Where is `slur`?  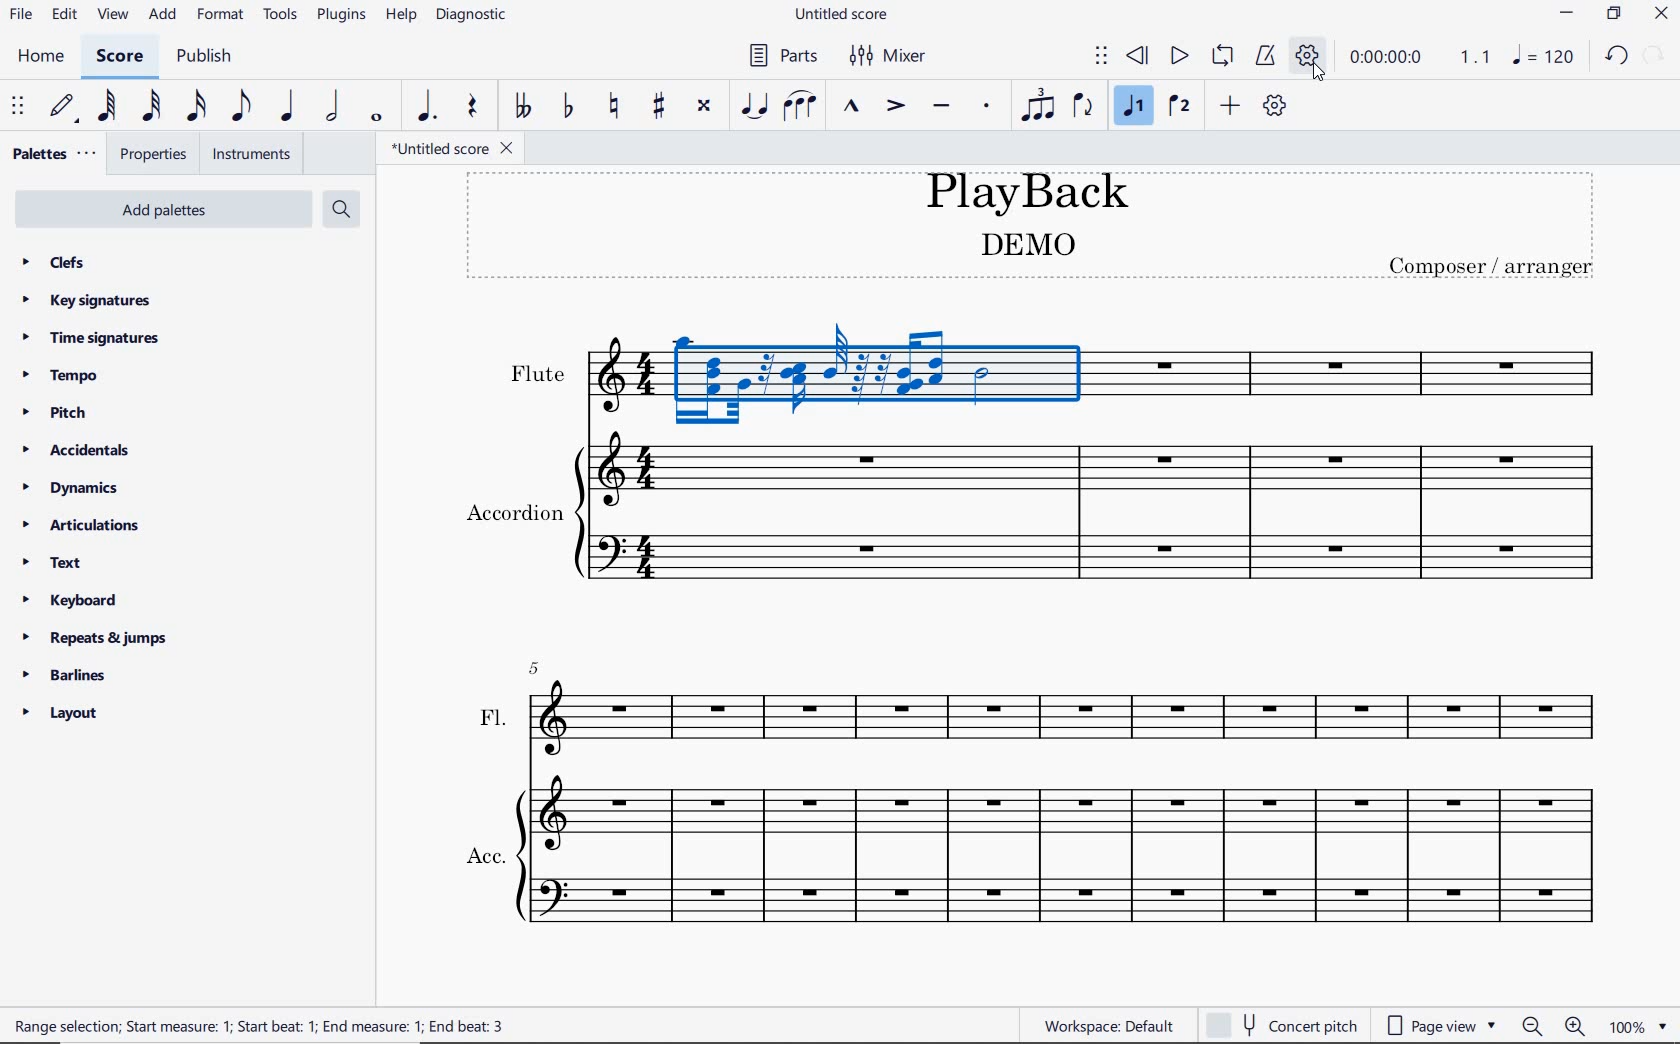
slur is located at coordinates (801, 107).